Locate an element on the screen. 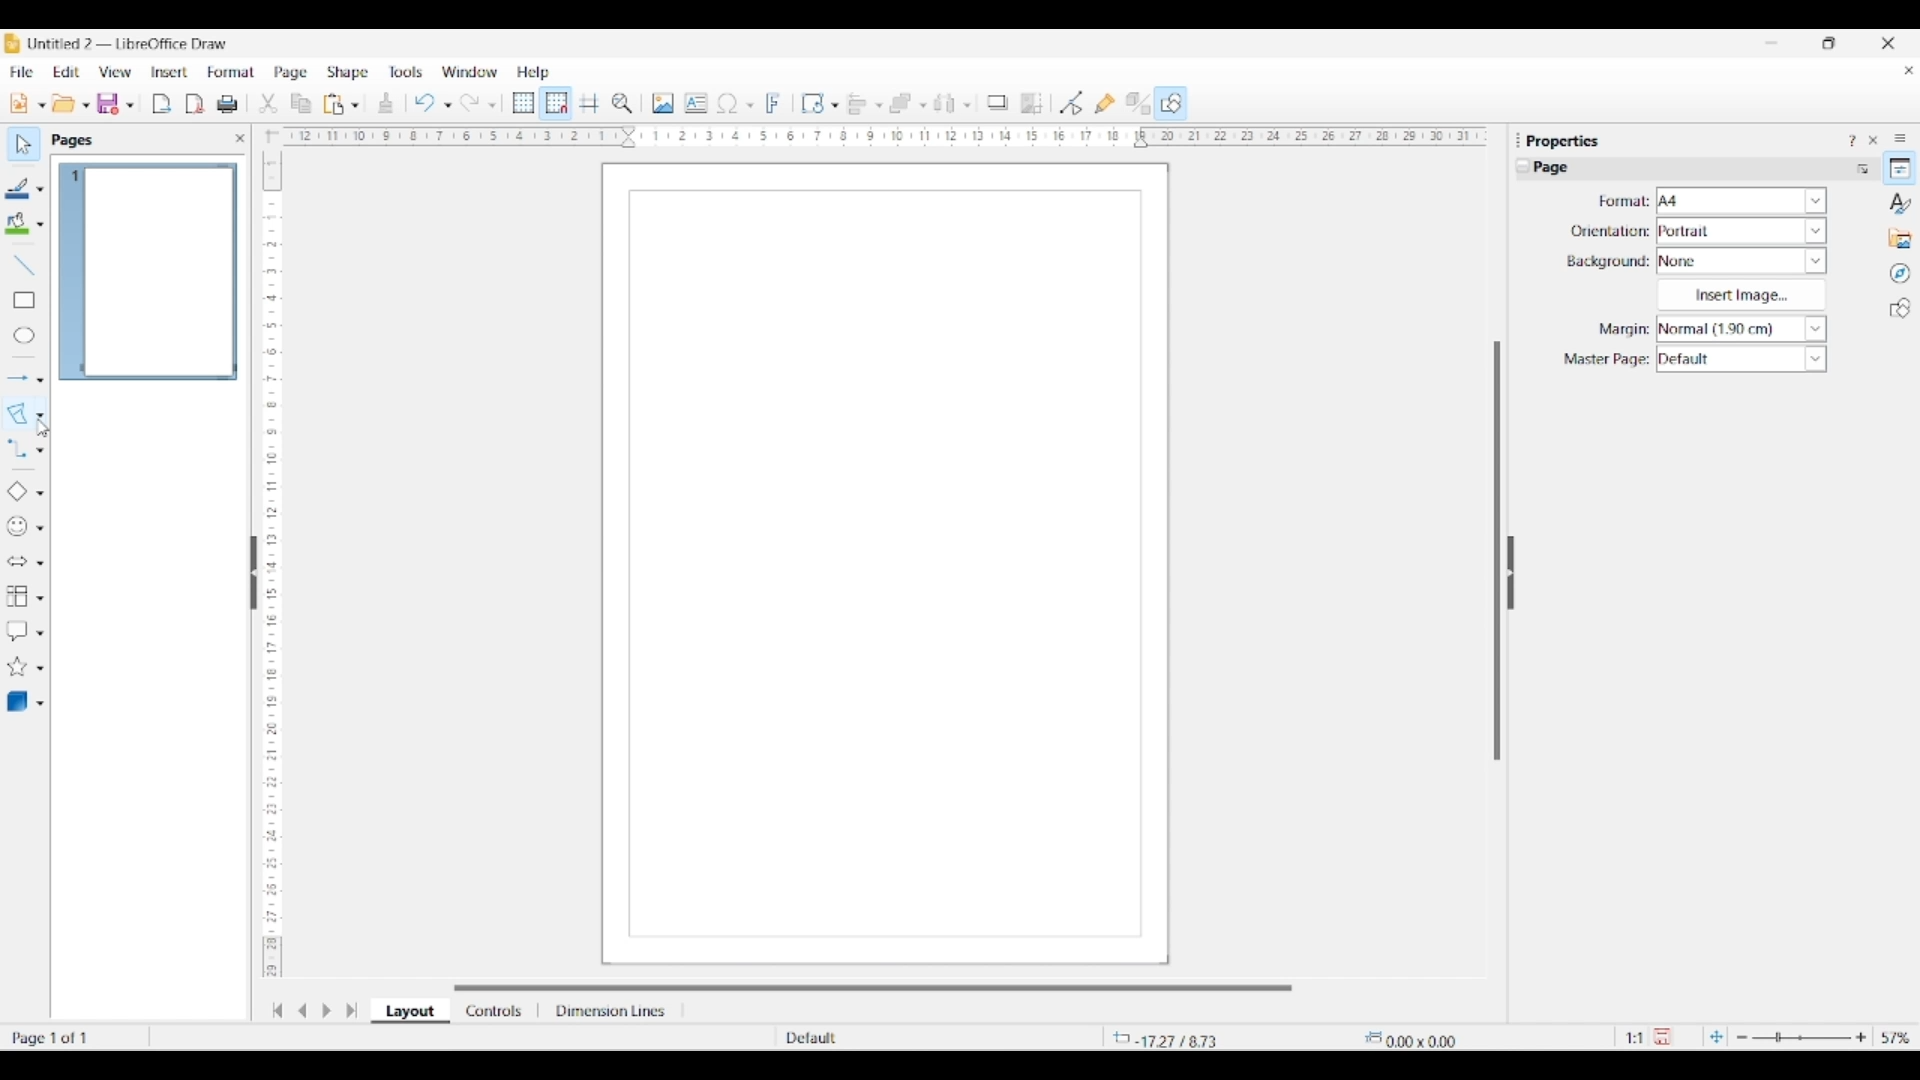 This screenshot has height=1080, width=1920. Insert text box is located at coordinates (696, 103).